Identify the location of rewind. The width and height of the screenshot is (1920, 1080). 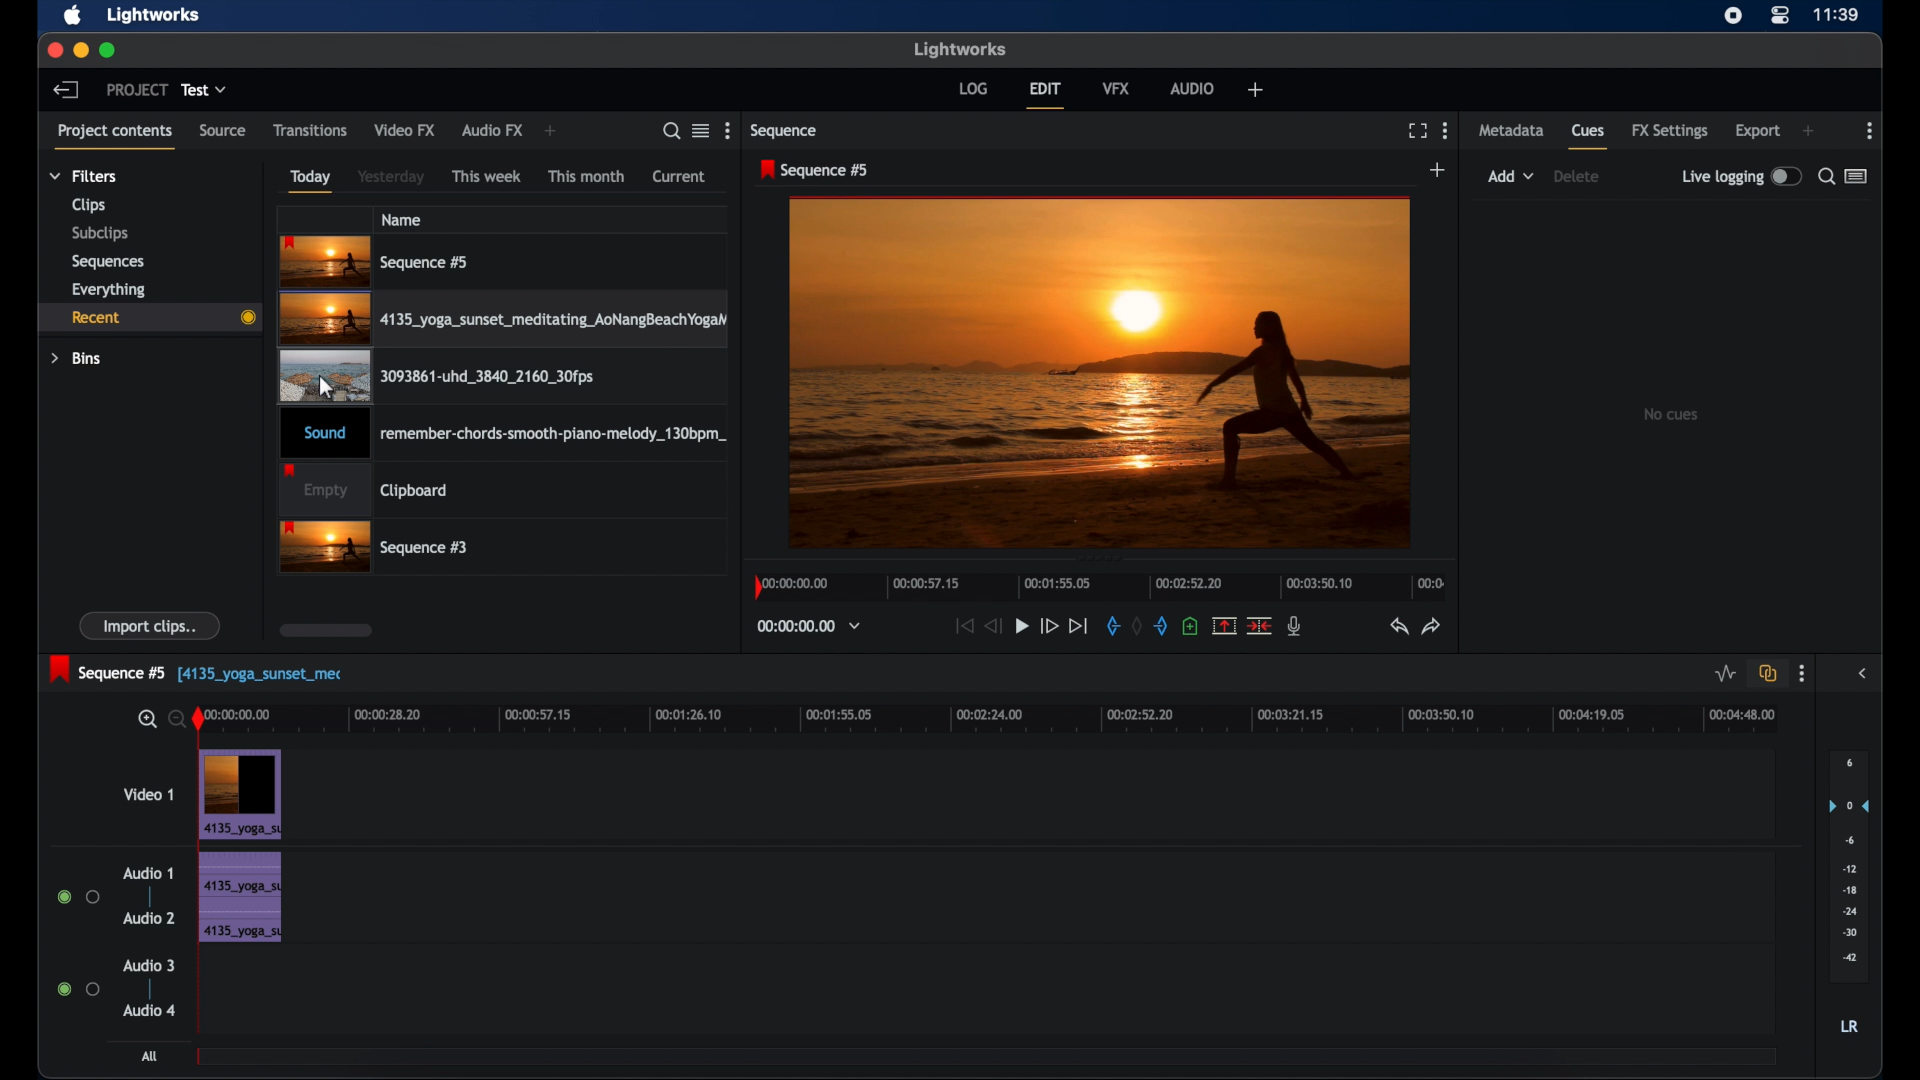
(994, 625).